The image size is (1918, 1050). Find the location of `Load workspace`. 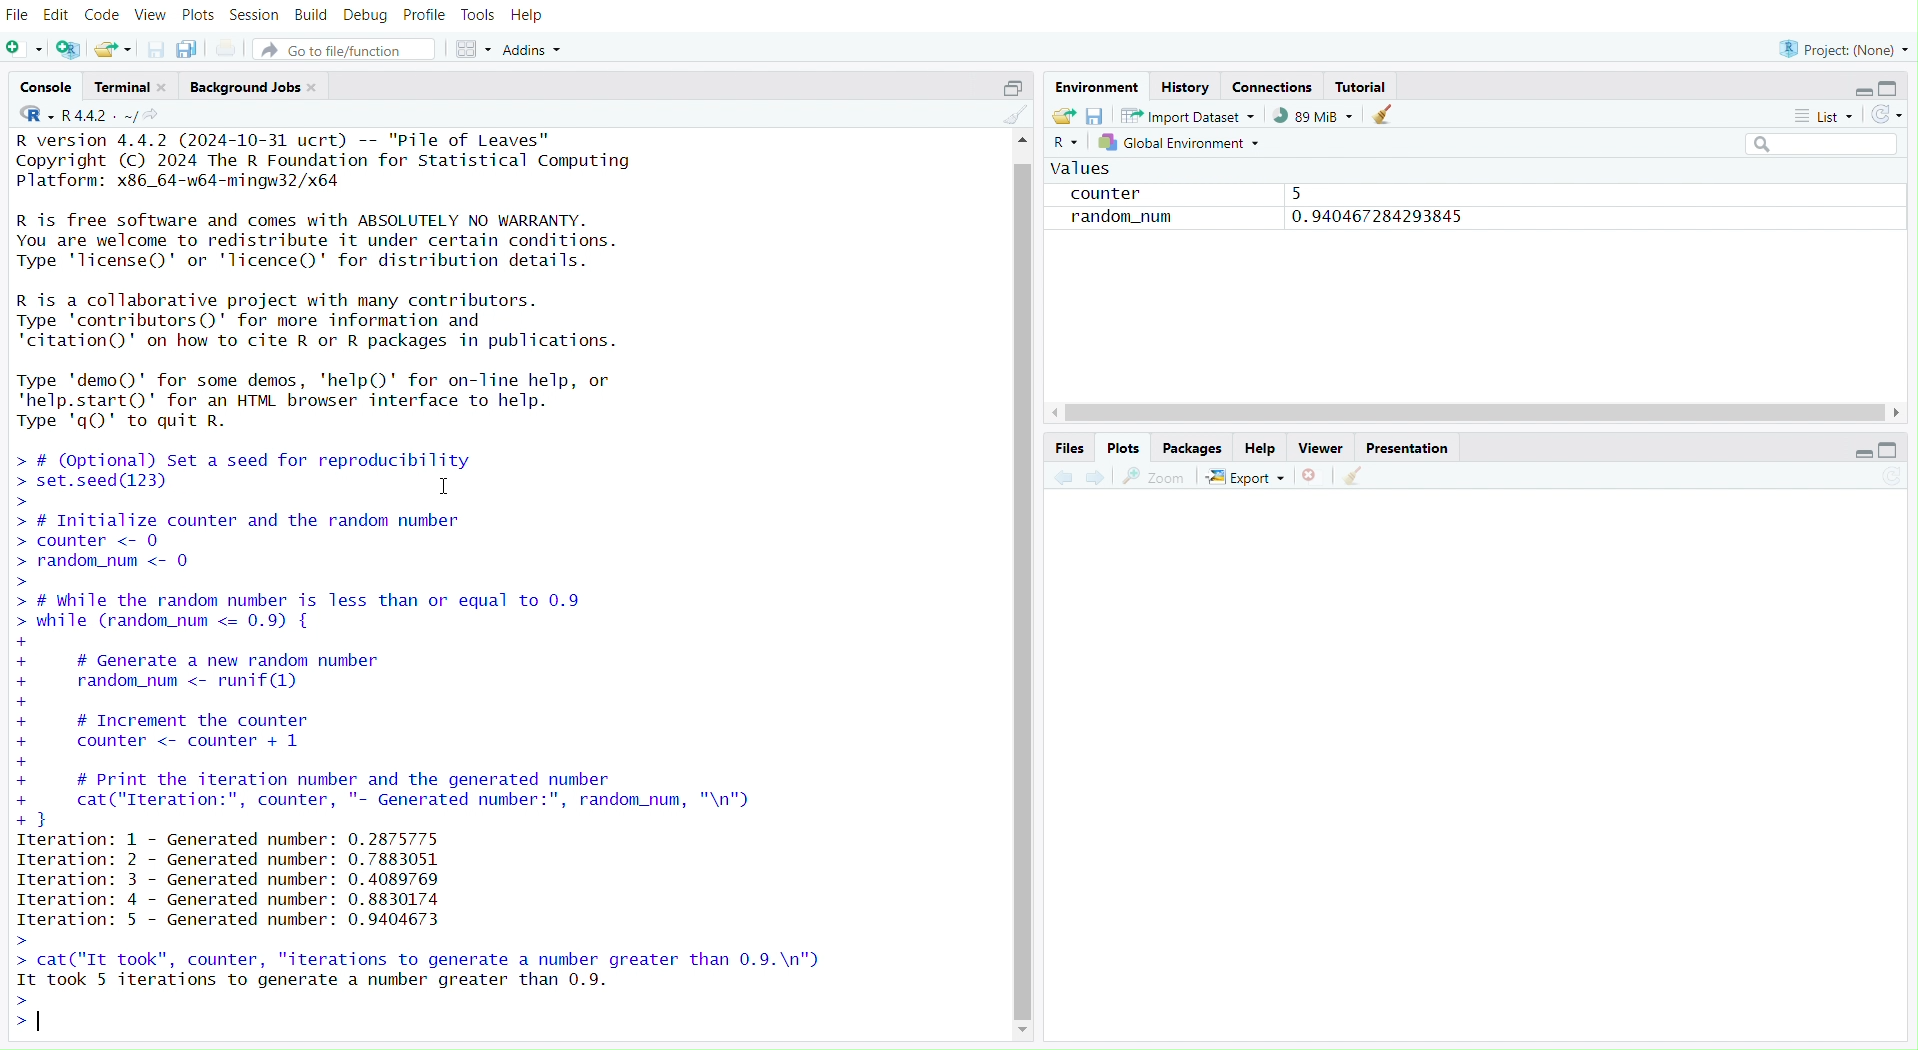

Load workspace is located at coordinates (1065, 116).